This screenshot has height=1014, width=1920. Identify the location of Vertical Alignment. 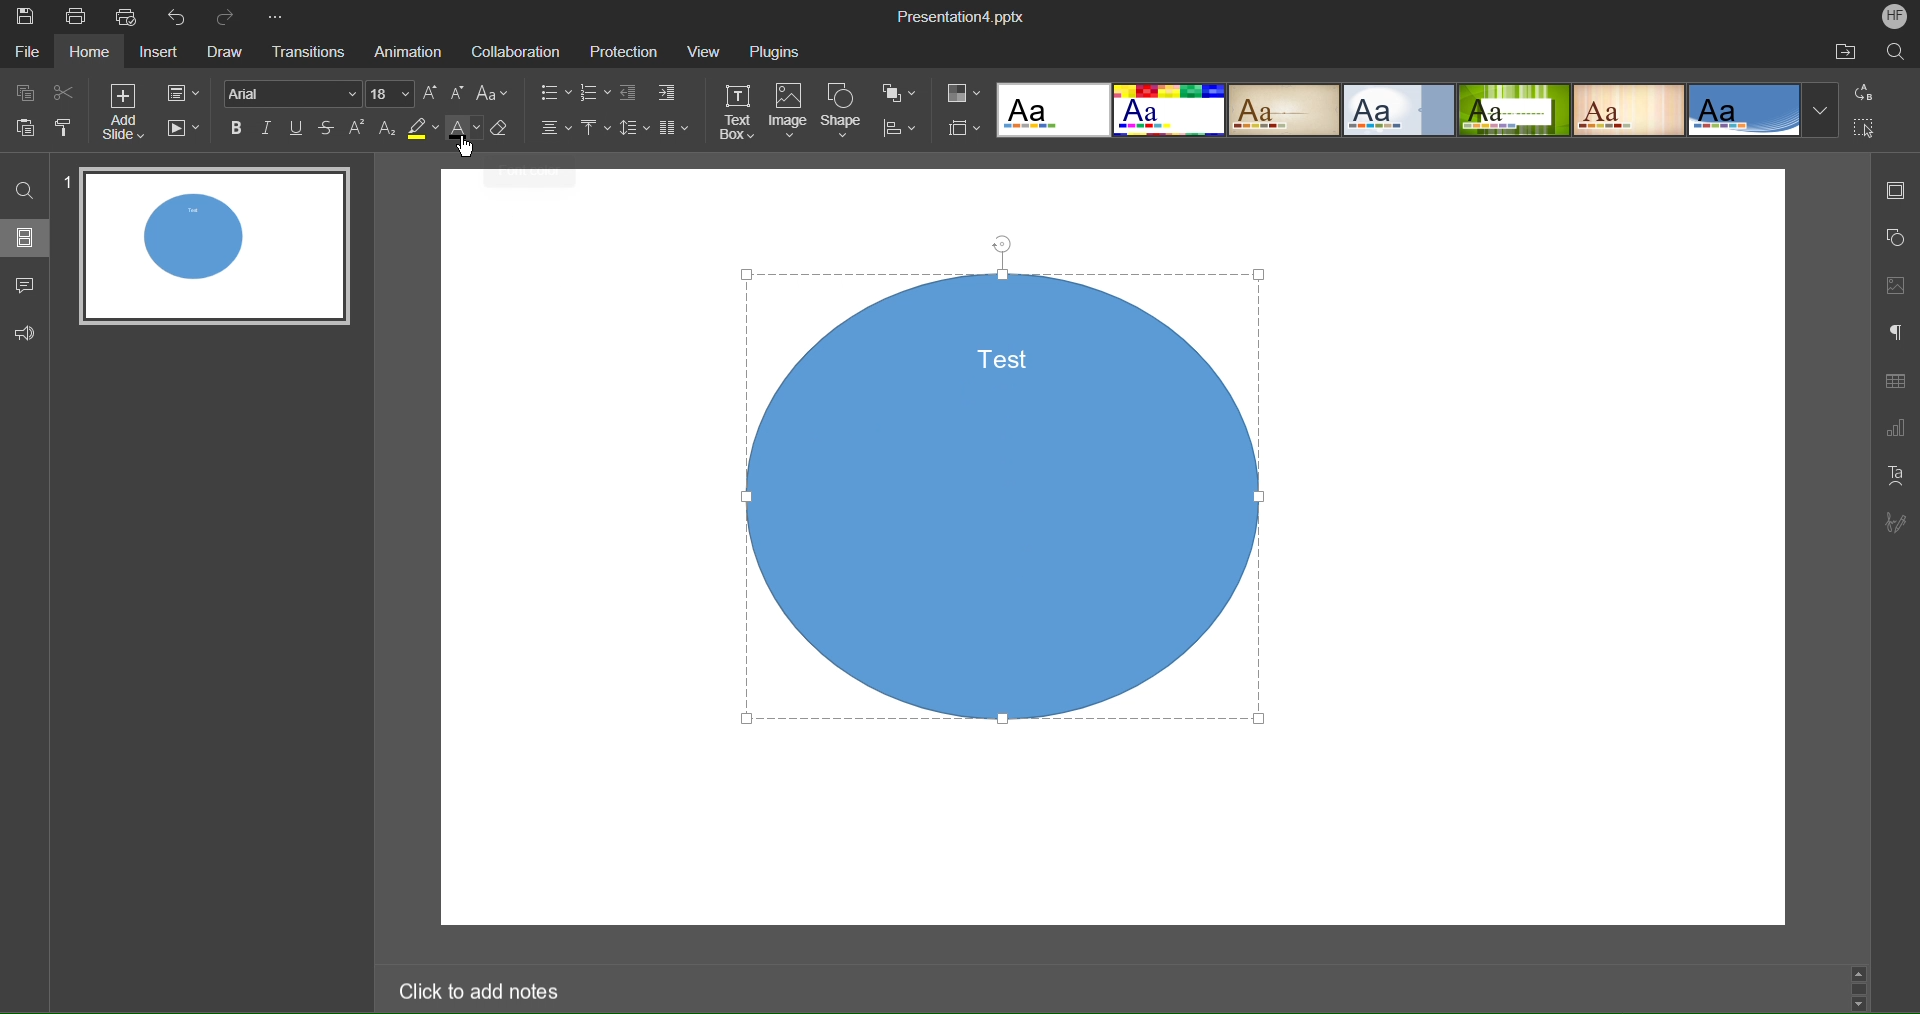
(599, 129).